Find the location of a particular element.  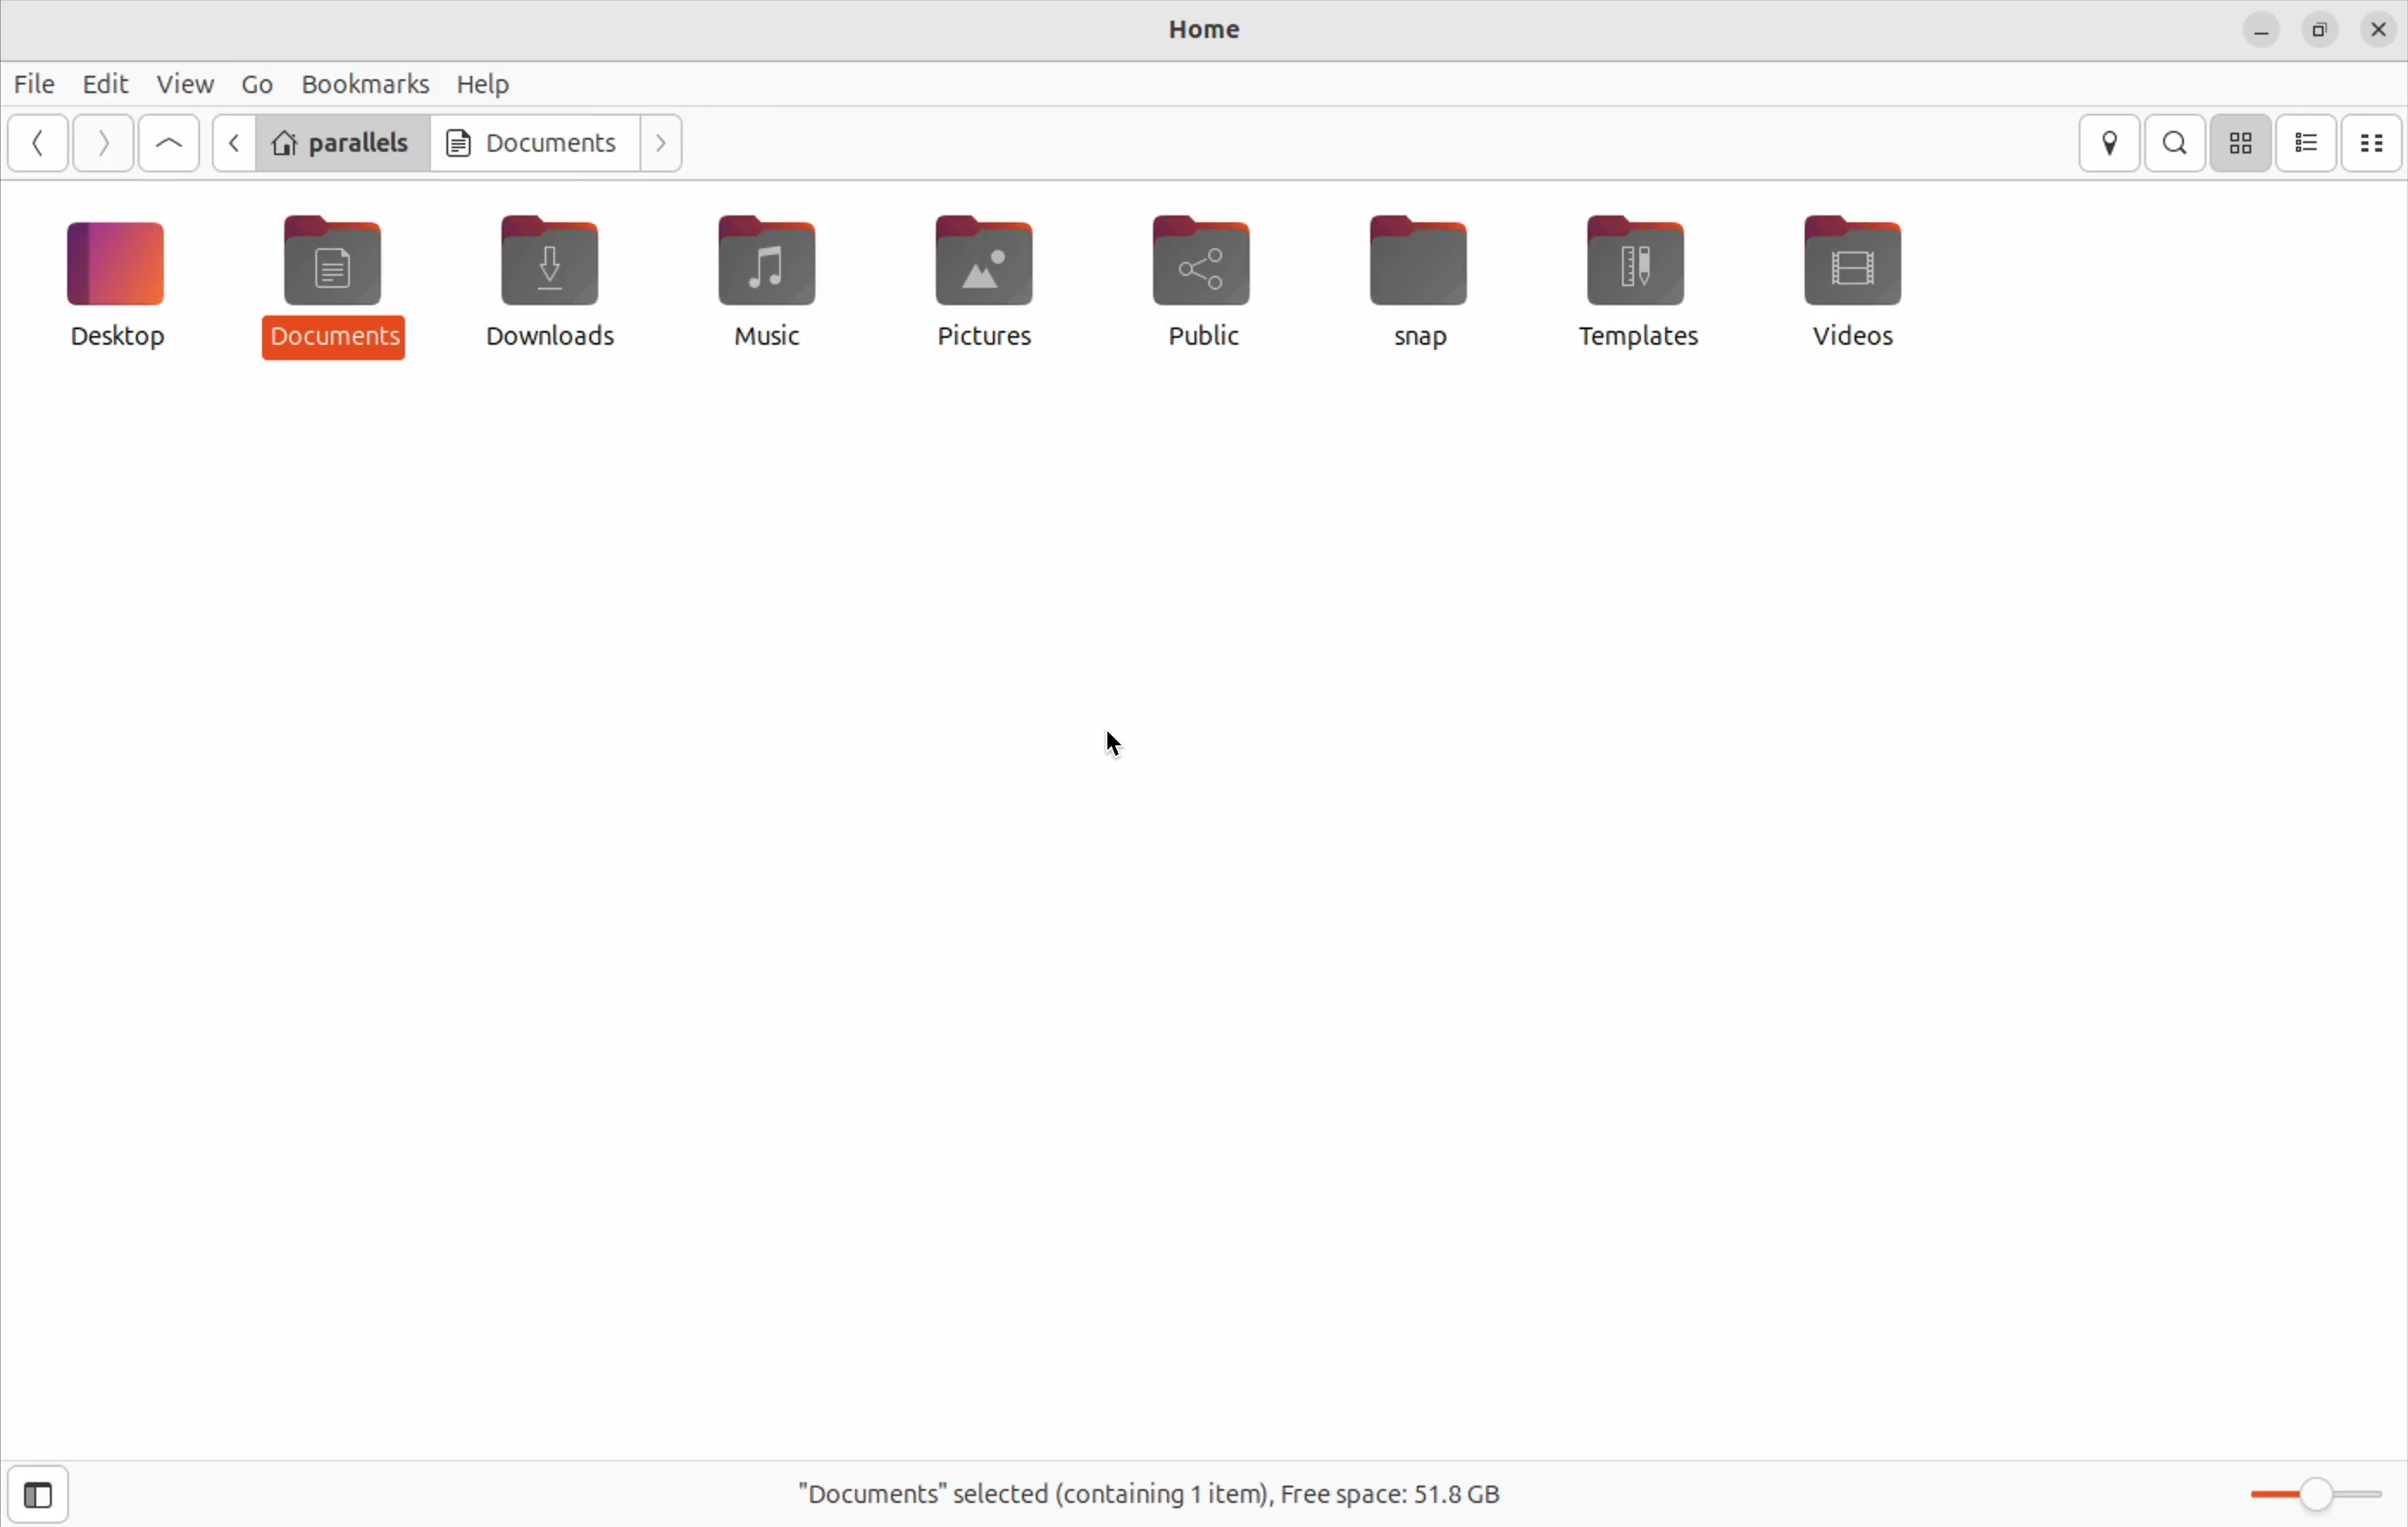

Documents is located at coordinates (332, 289).